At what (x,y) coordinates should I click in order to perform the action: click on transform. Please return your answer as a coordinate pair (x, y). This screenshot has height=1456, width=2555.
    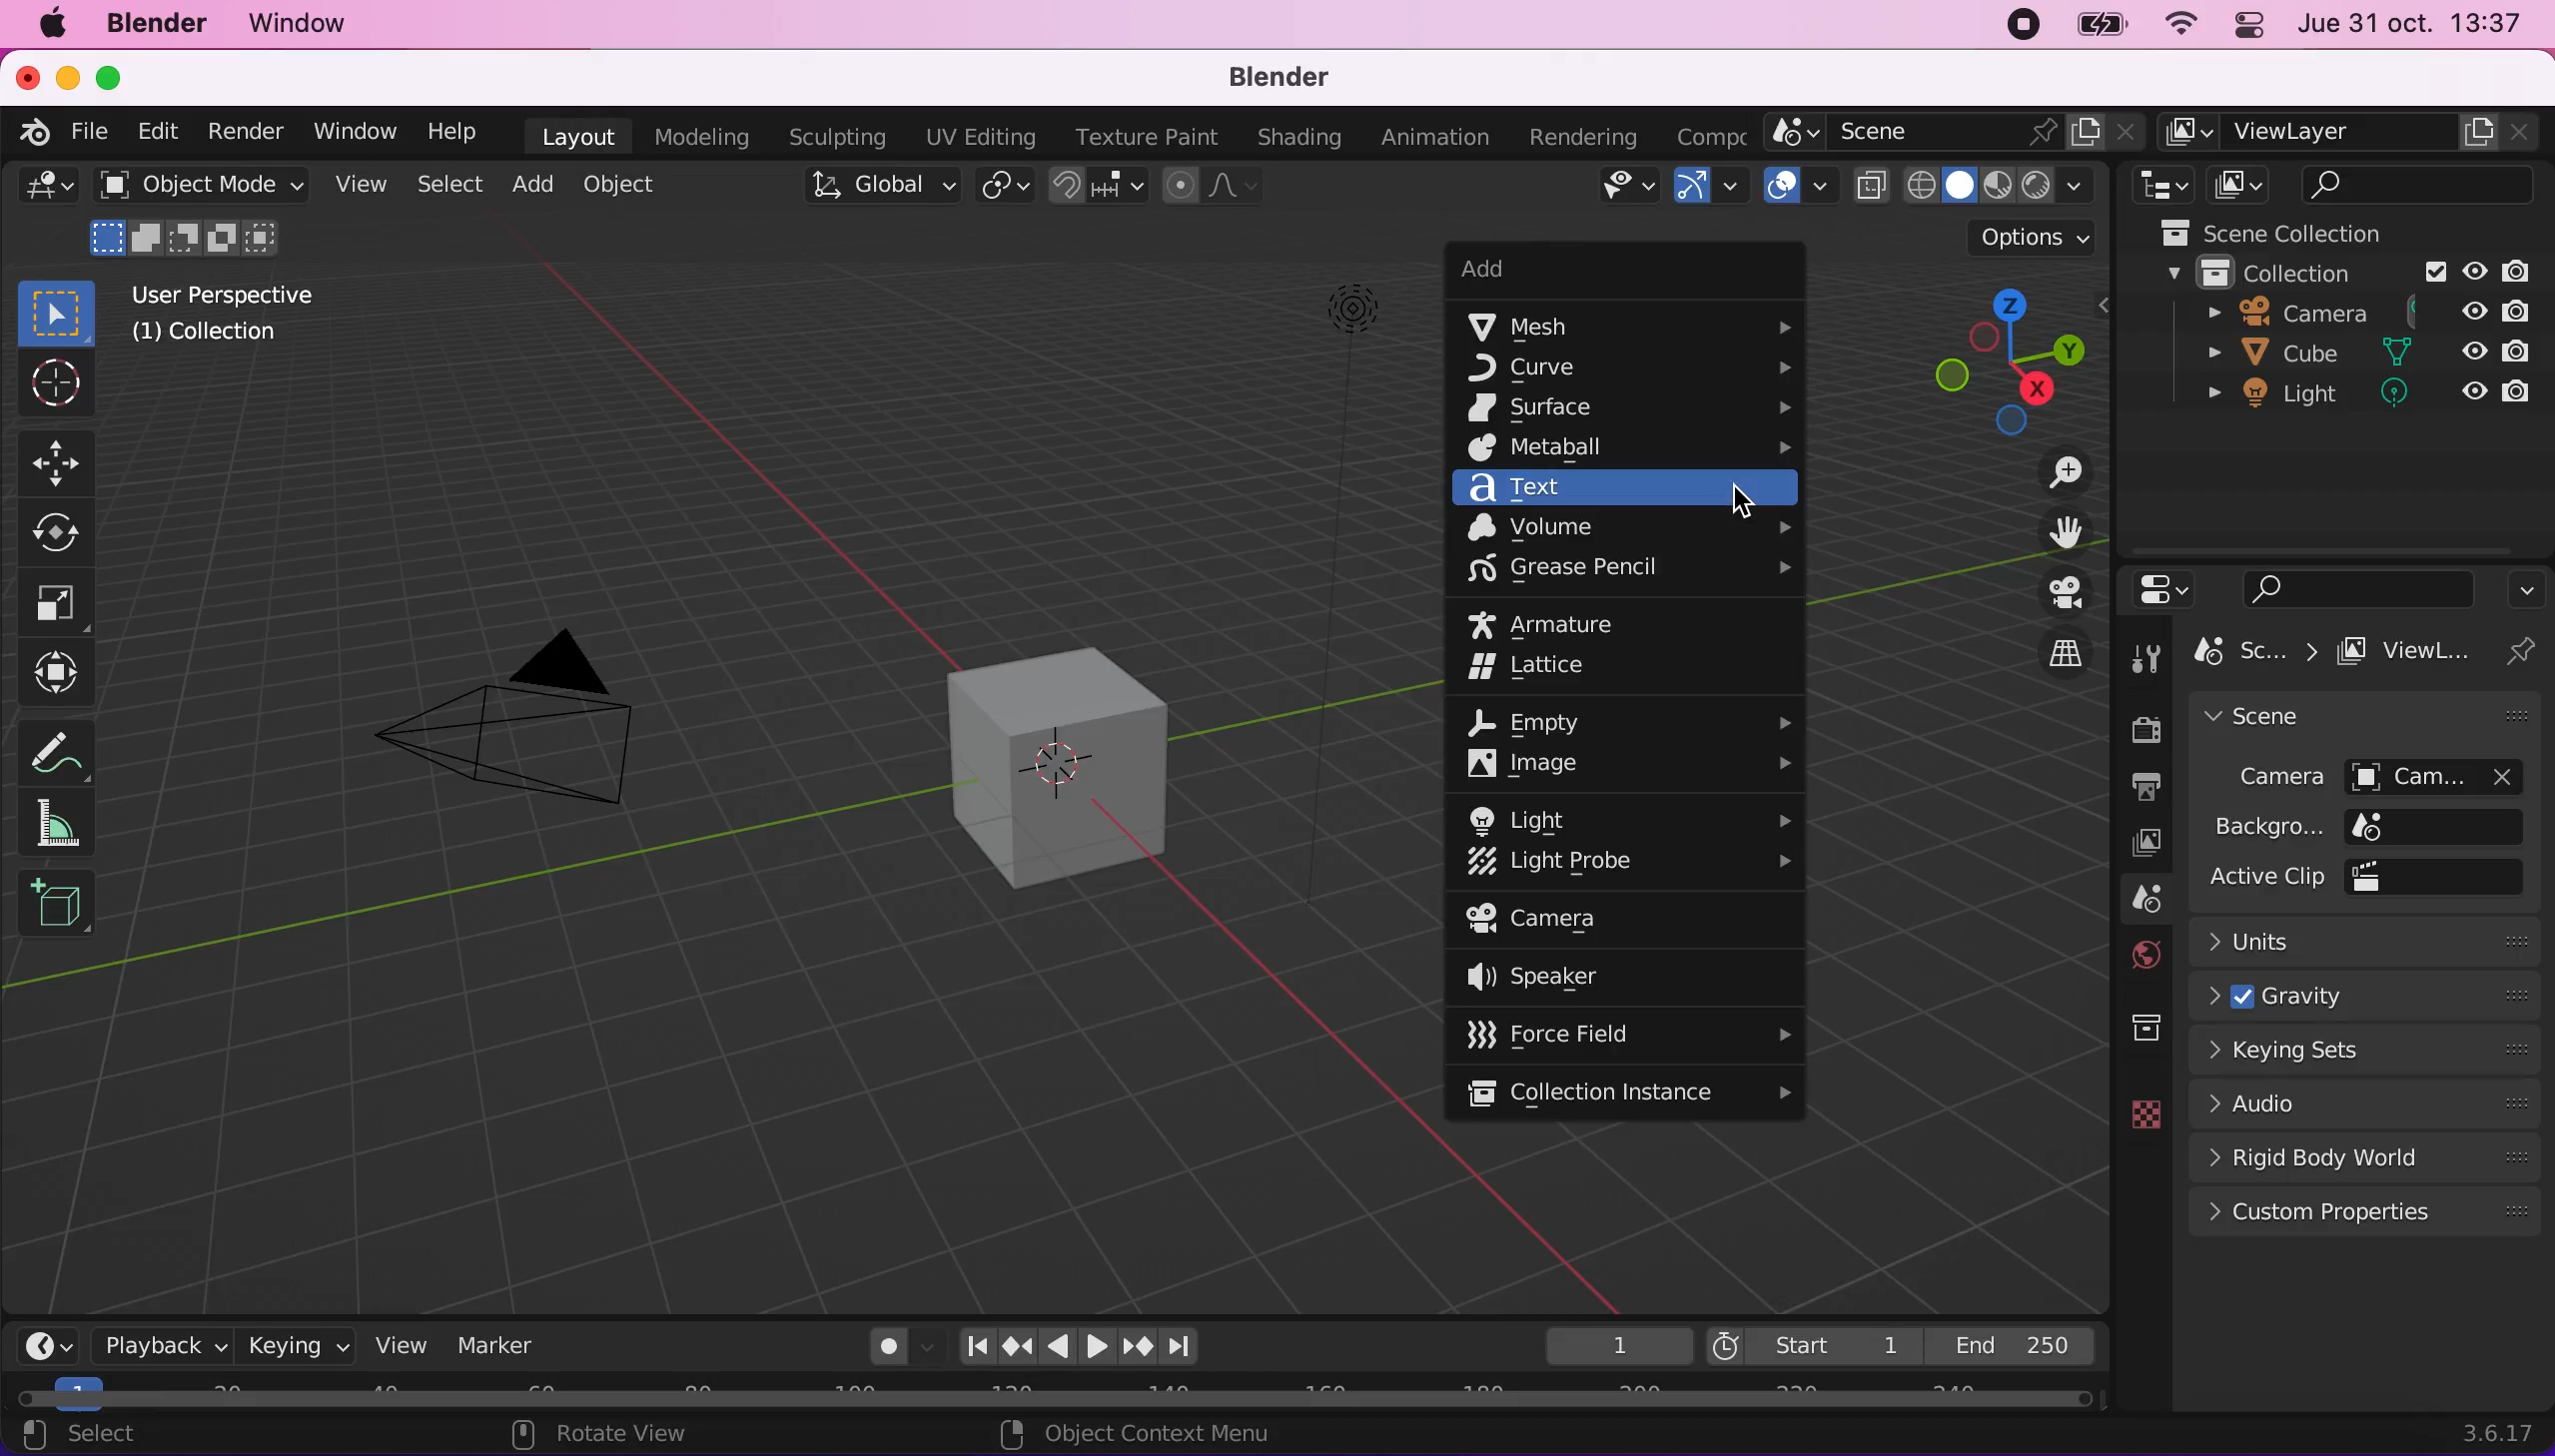
    Looking at the image, I should click on (64, 668).